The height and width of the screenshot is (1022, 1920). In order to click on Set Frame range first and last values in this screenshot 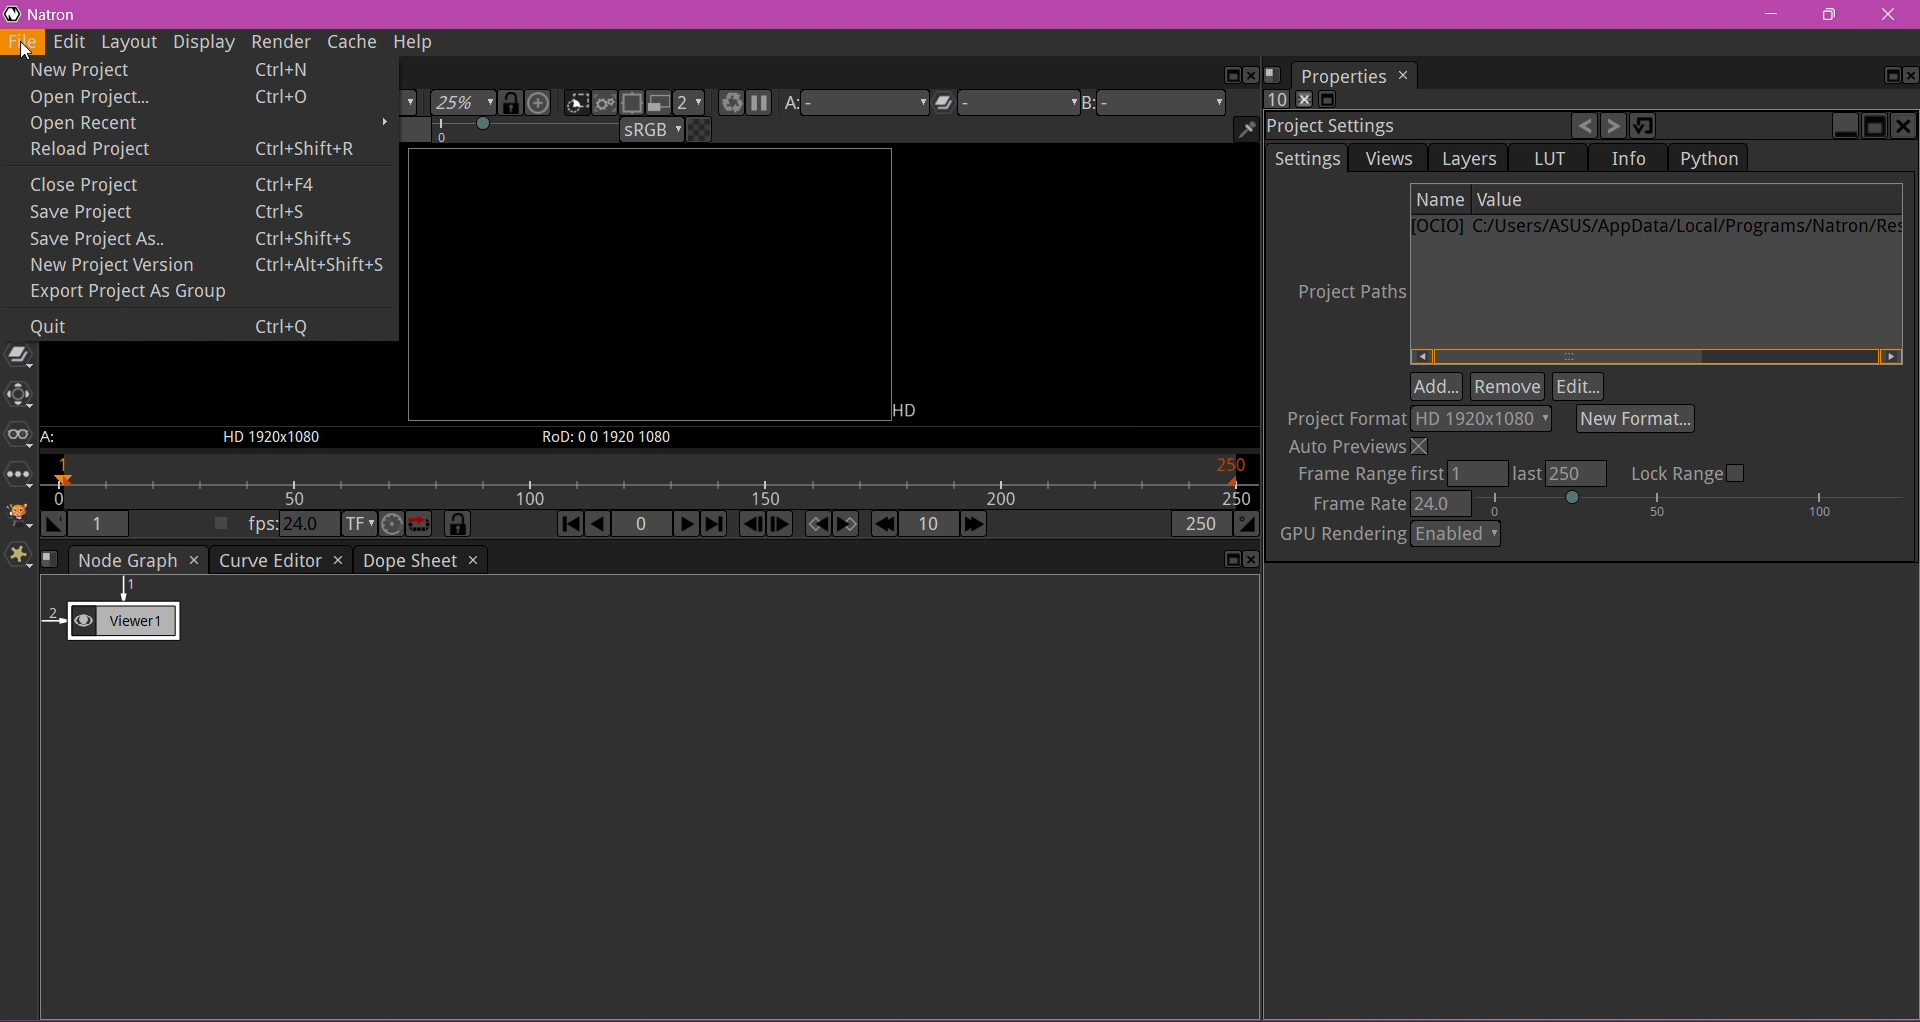, I will do `click(1449, 473)`.